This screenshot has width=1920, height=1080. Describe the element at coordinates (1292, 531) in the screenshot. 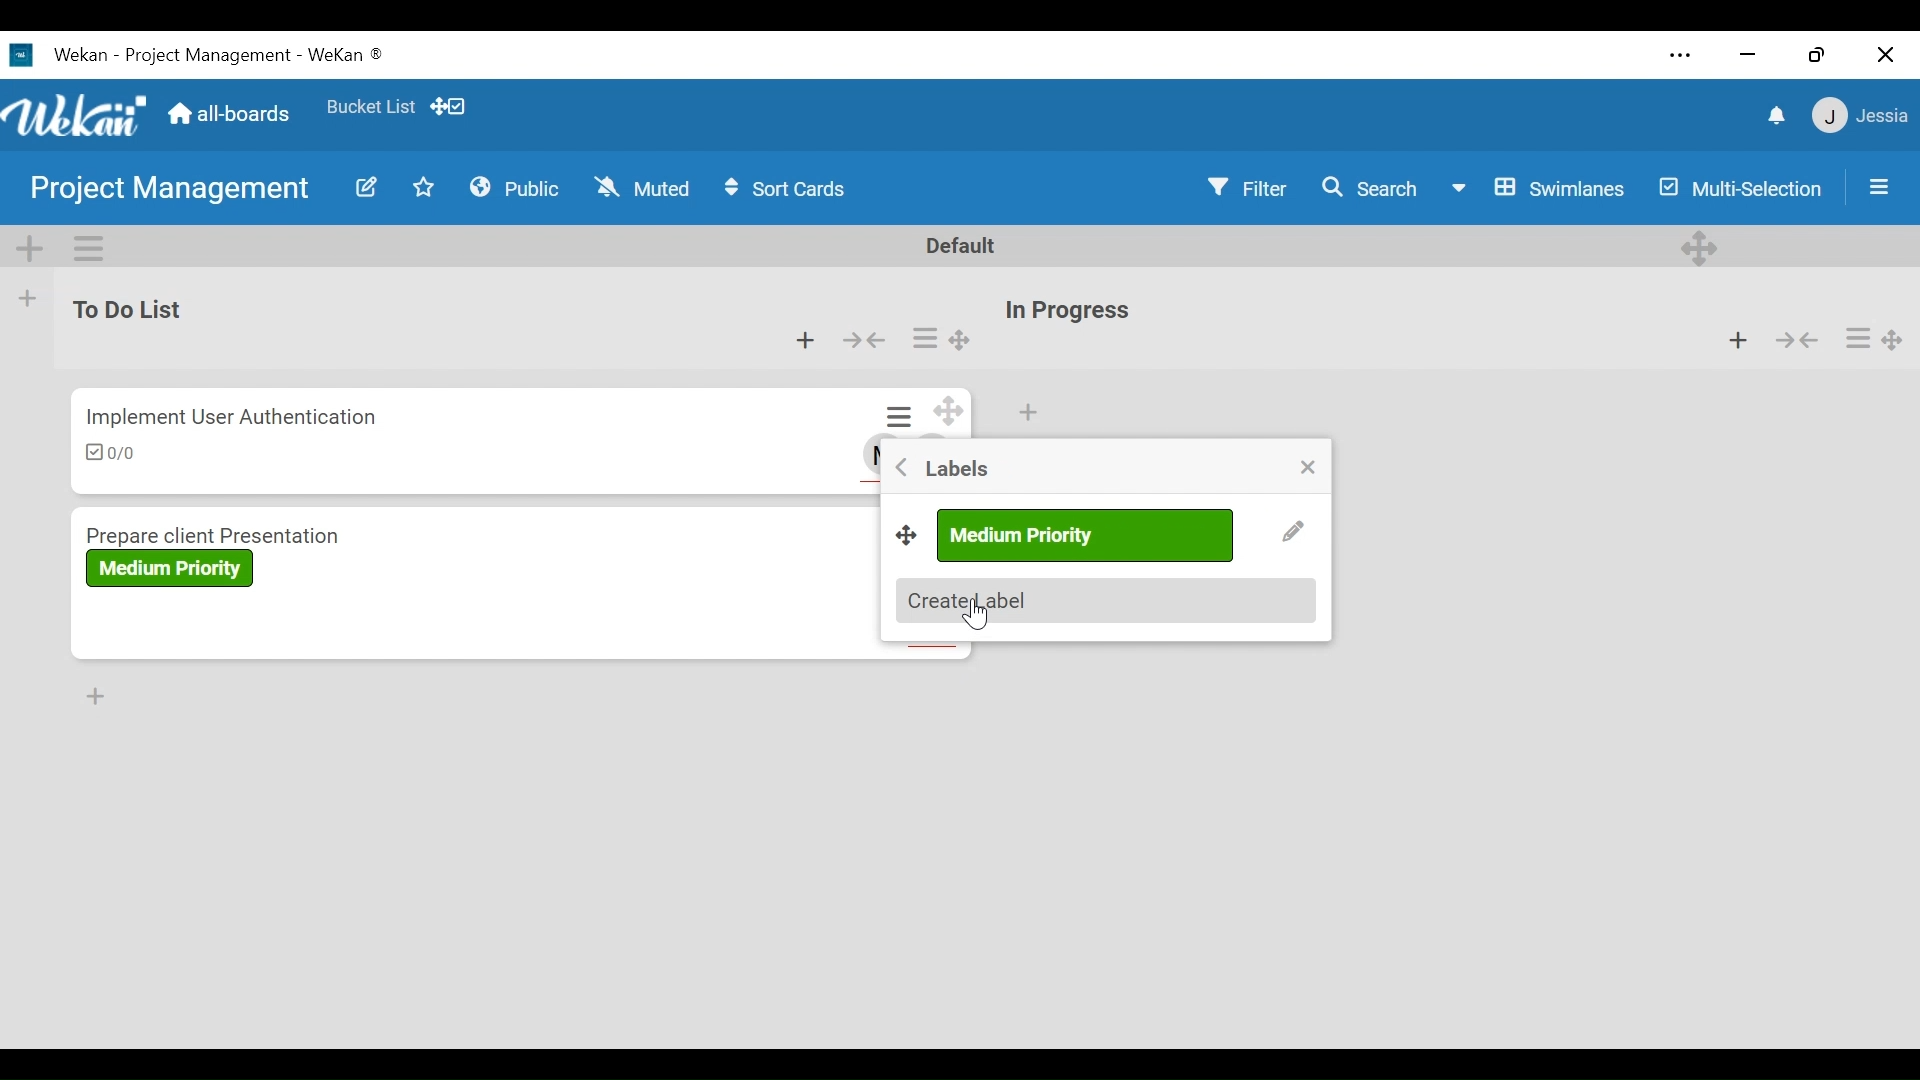

I see `Edit` at that location.